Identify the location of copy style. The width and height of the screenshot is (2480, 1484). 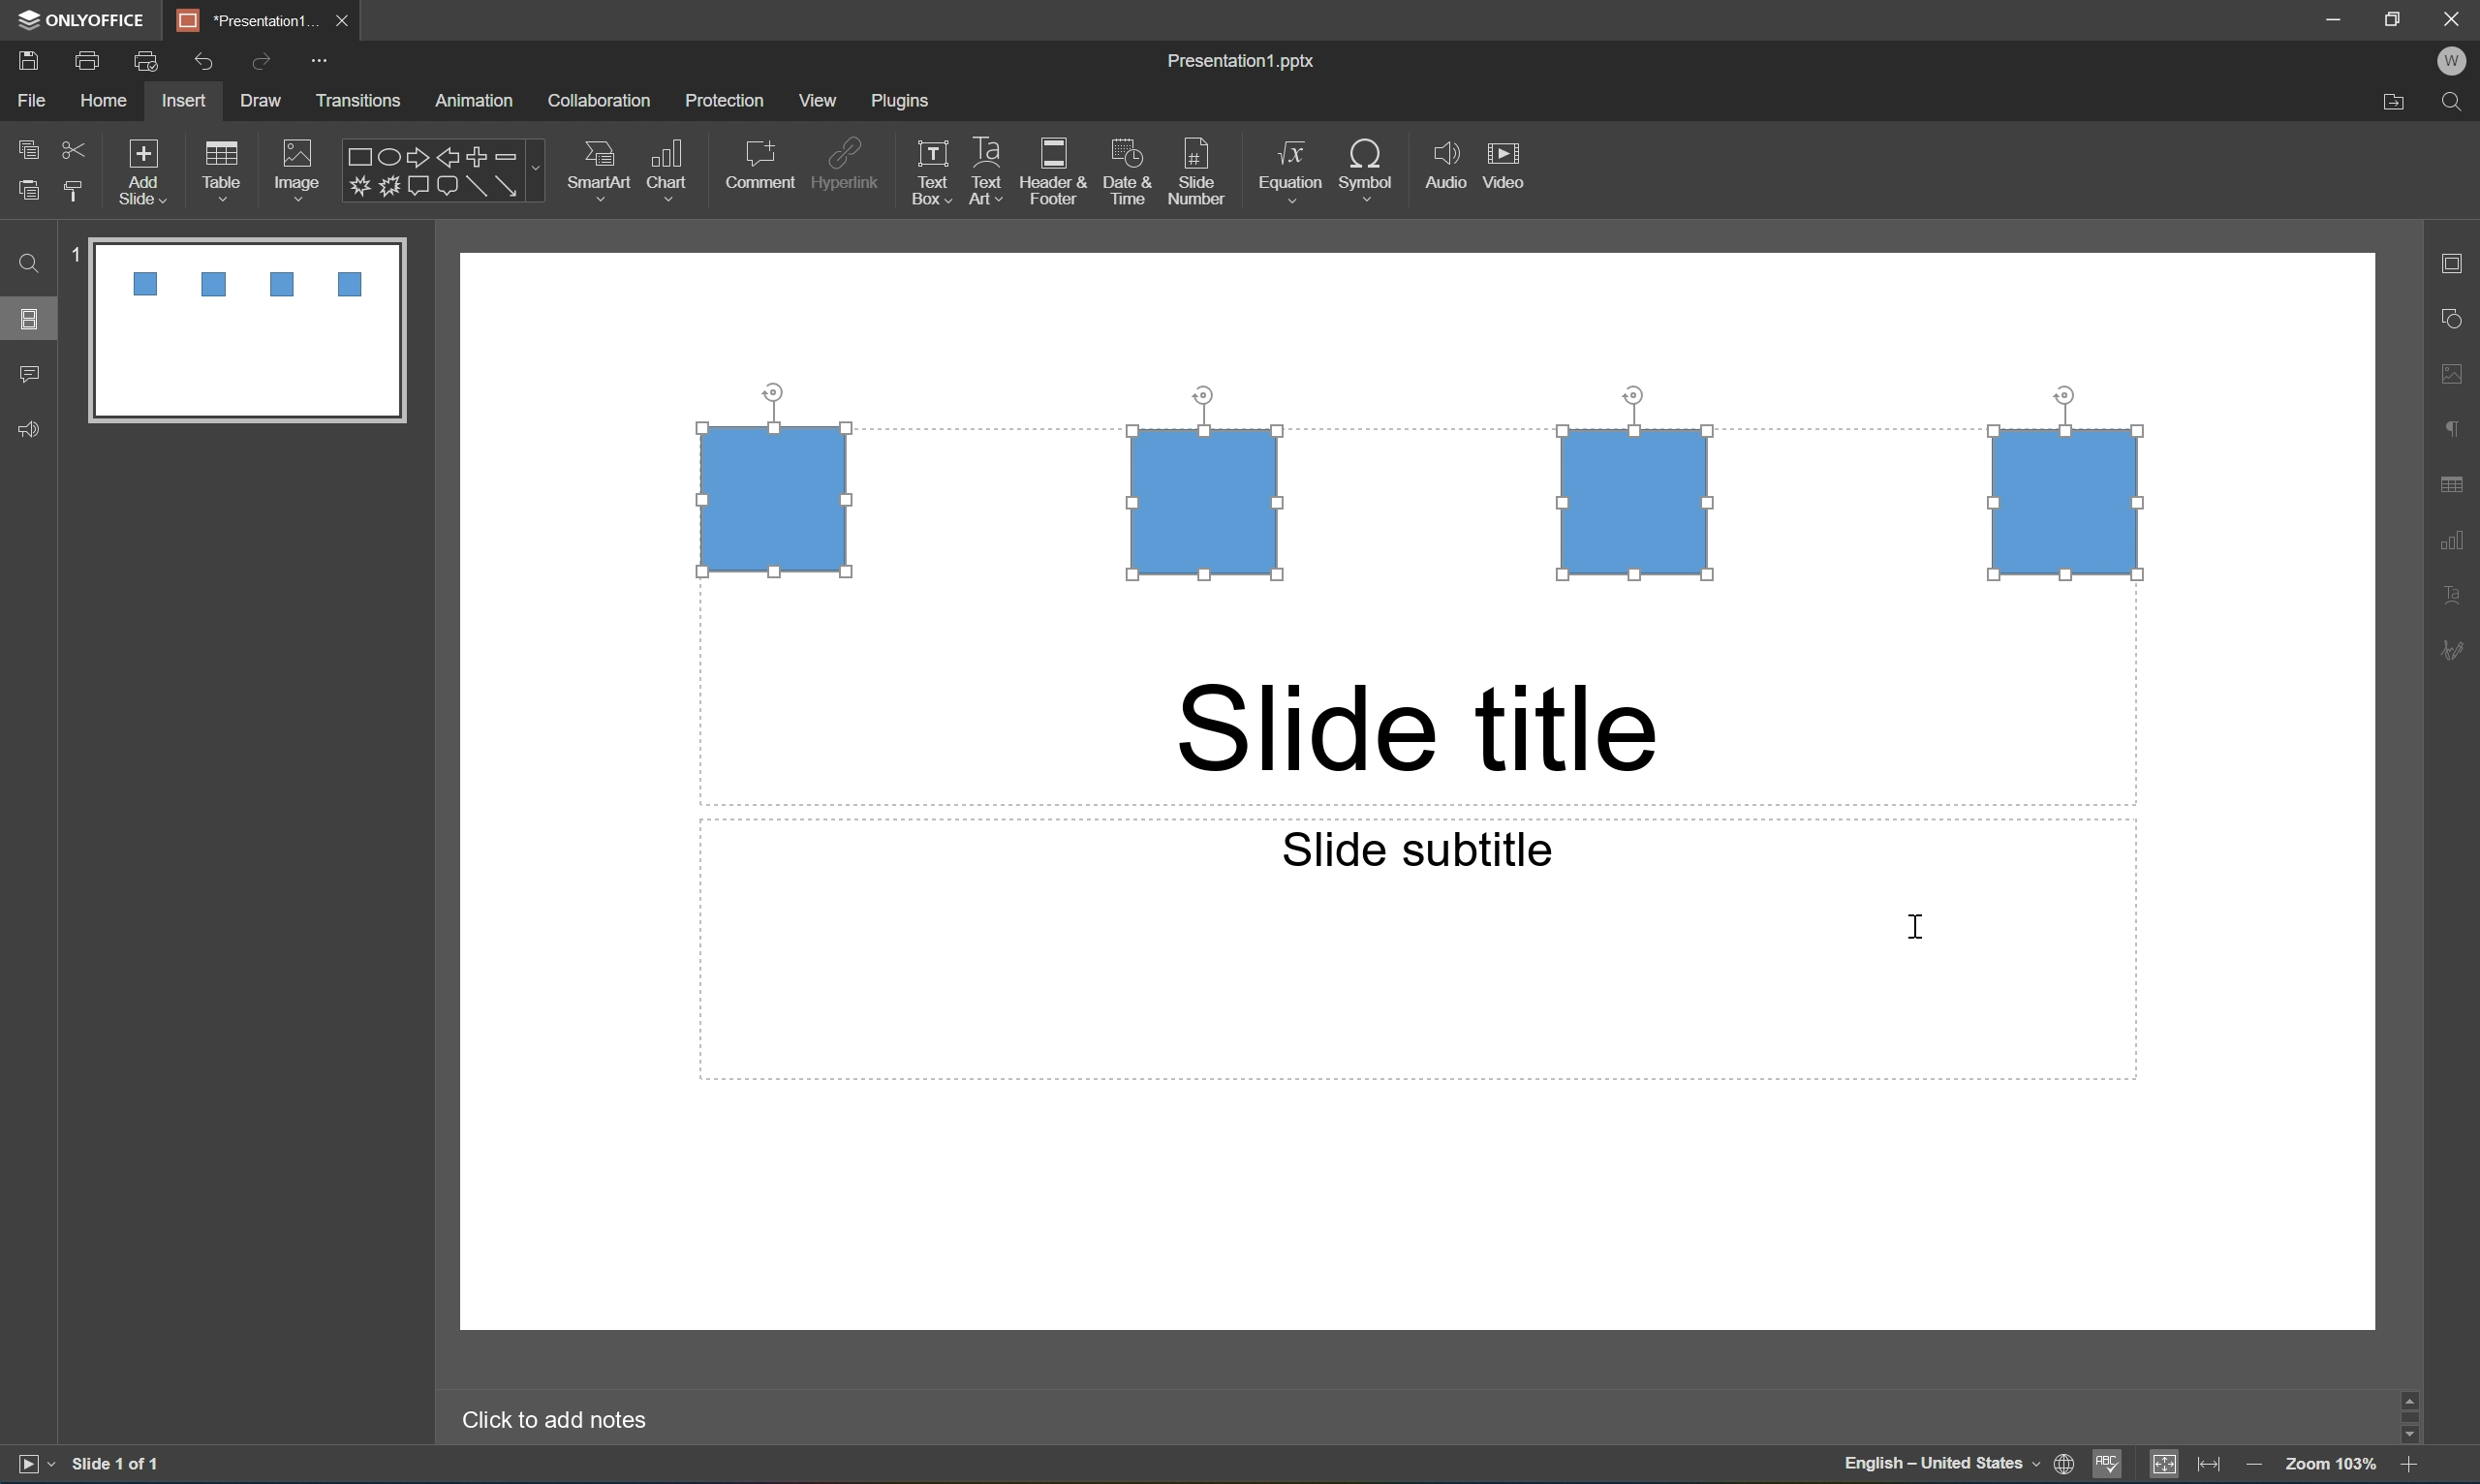
(75, 191).